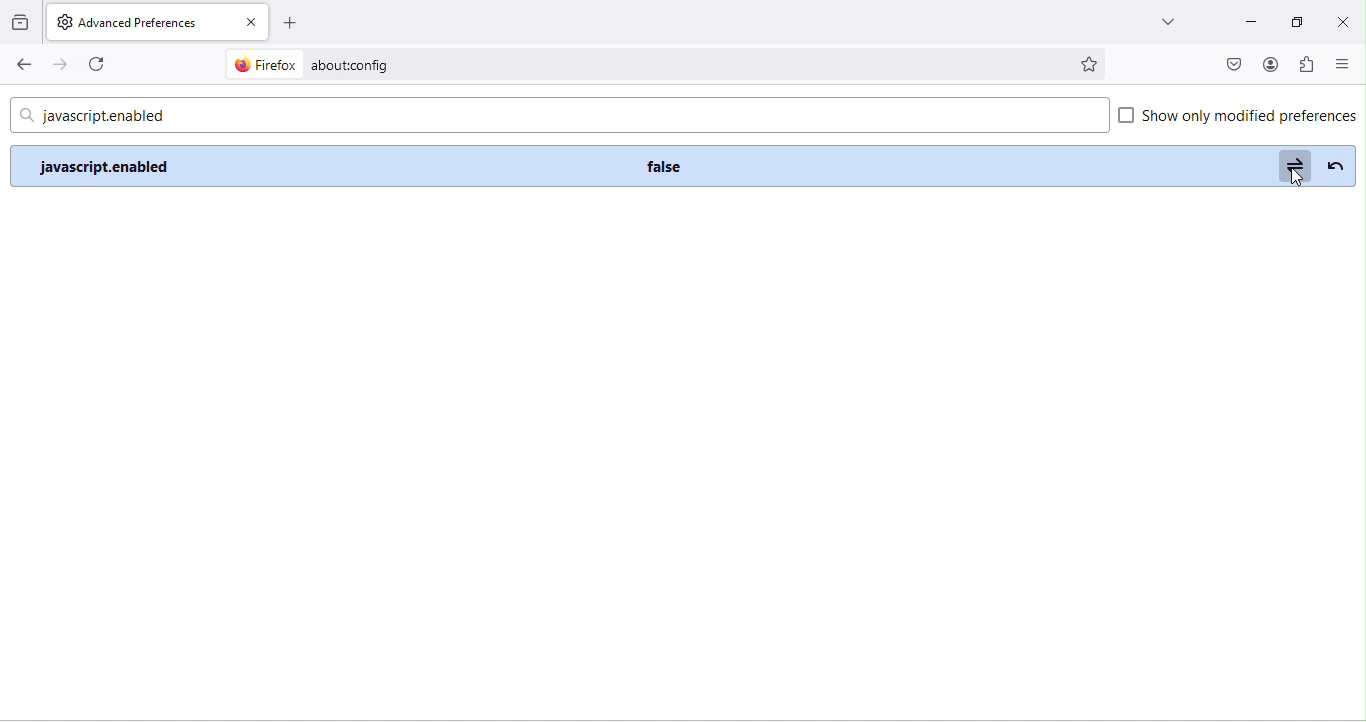 The width and height of the screenshot is (1366, 722). What do you see at coordinates (97, 64) in the screenshot?
I see `refresh` at bounding box center [97, 64].